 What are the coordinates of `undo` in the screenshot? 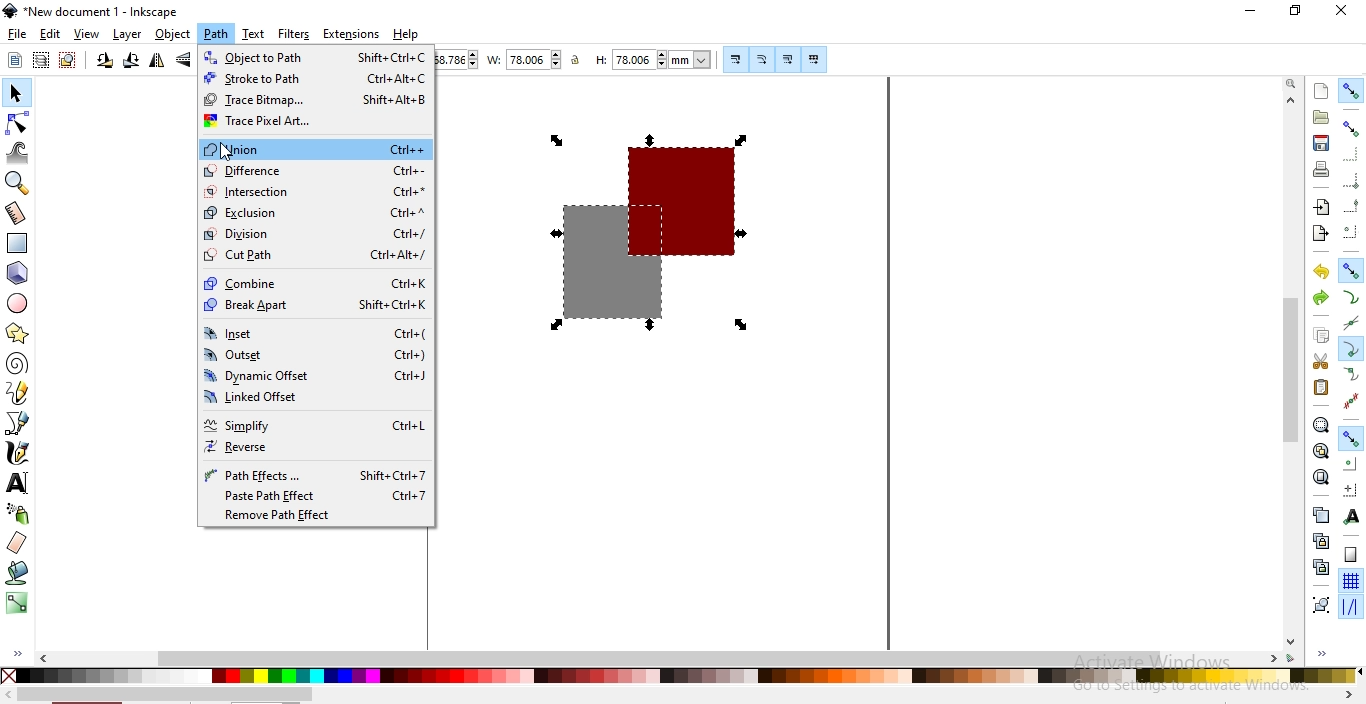 It's located at (1321, 272).